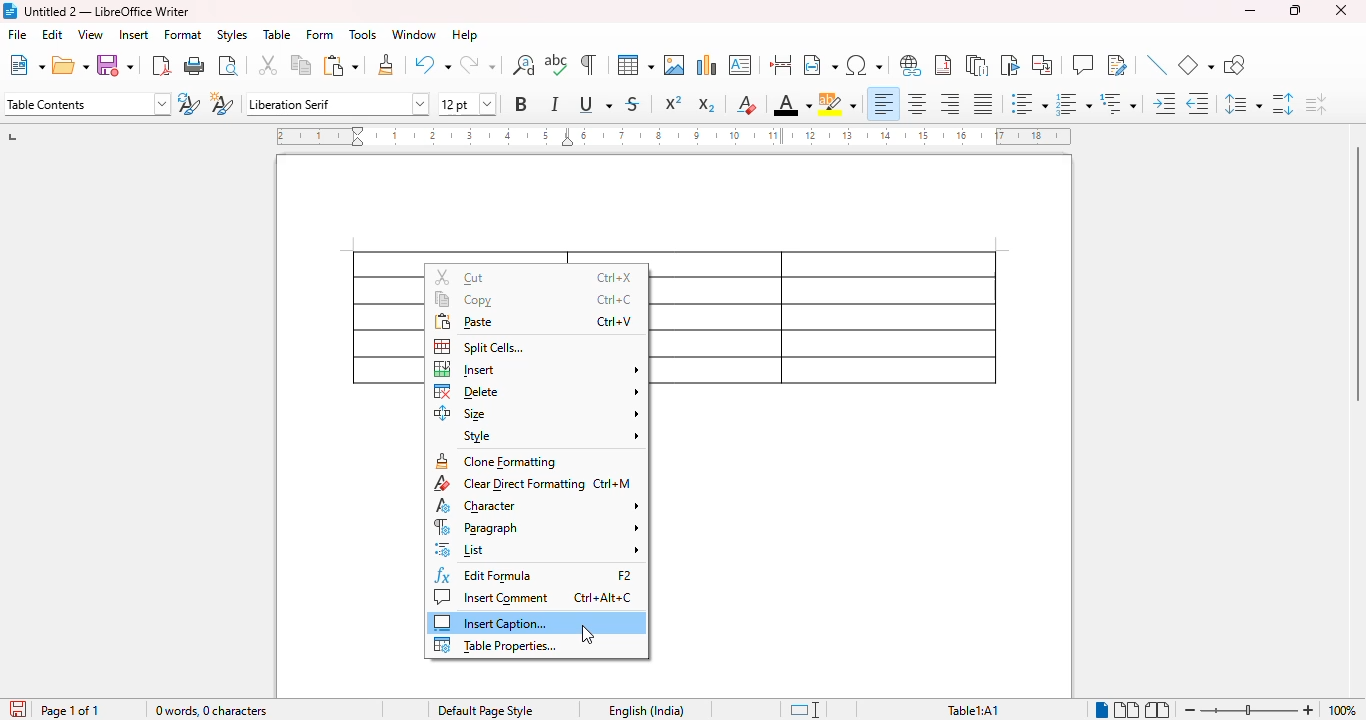  I want to click on increase paragraph spacing, so click(1283, 104).